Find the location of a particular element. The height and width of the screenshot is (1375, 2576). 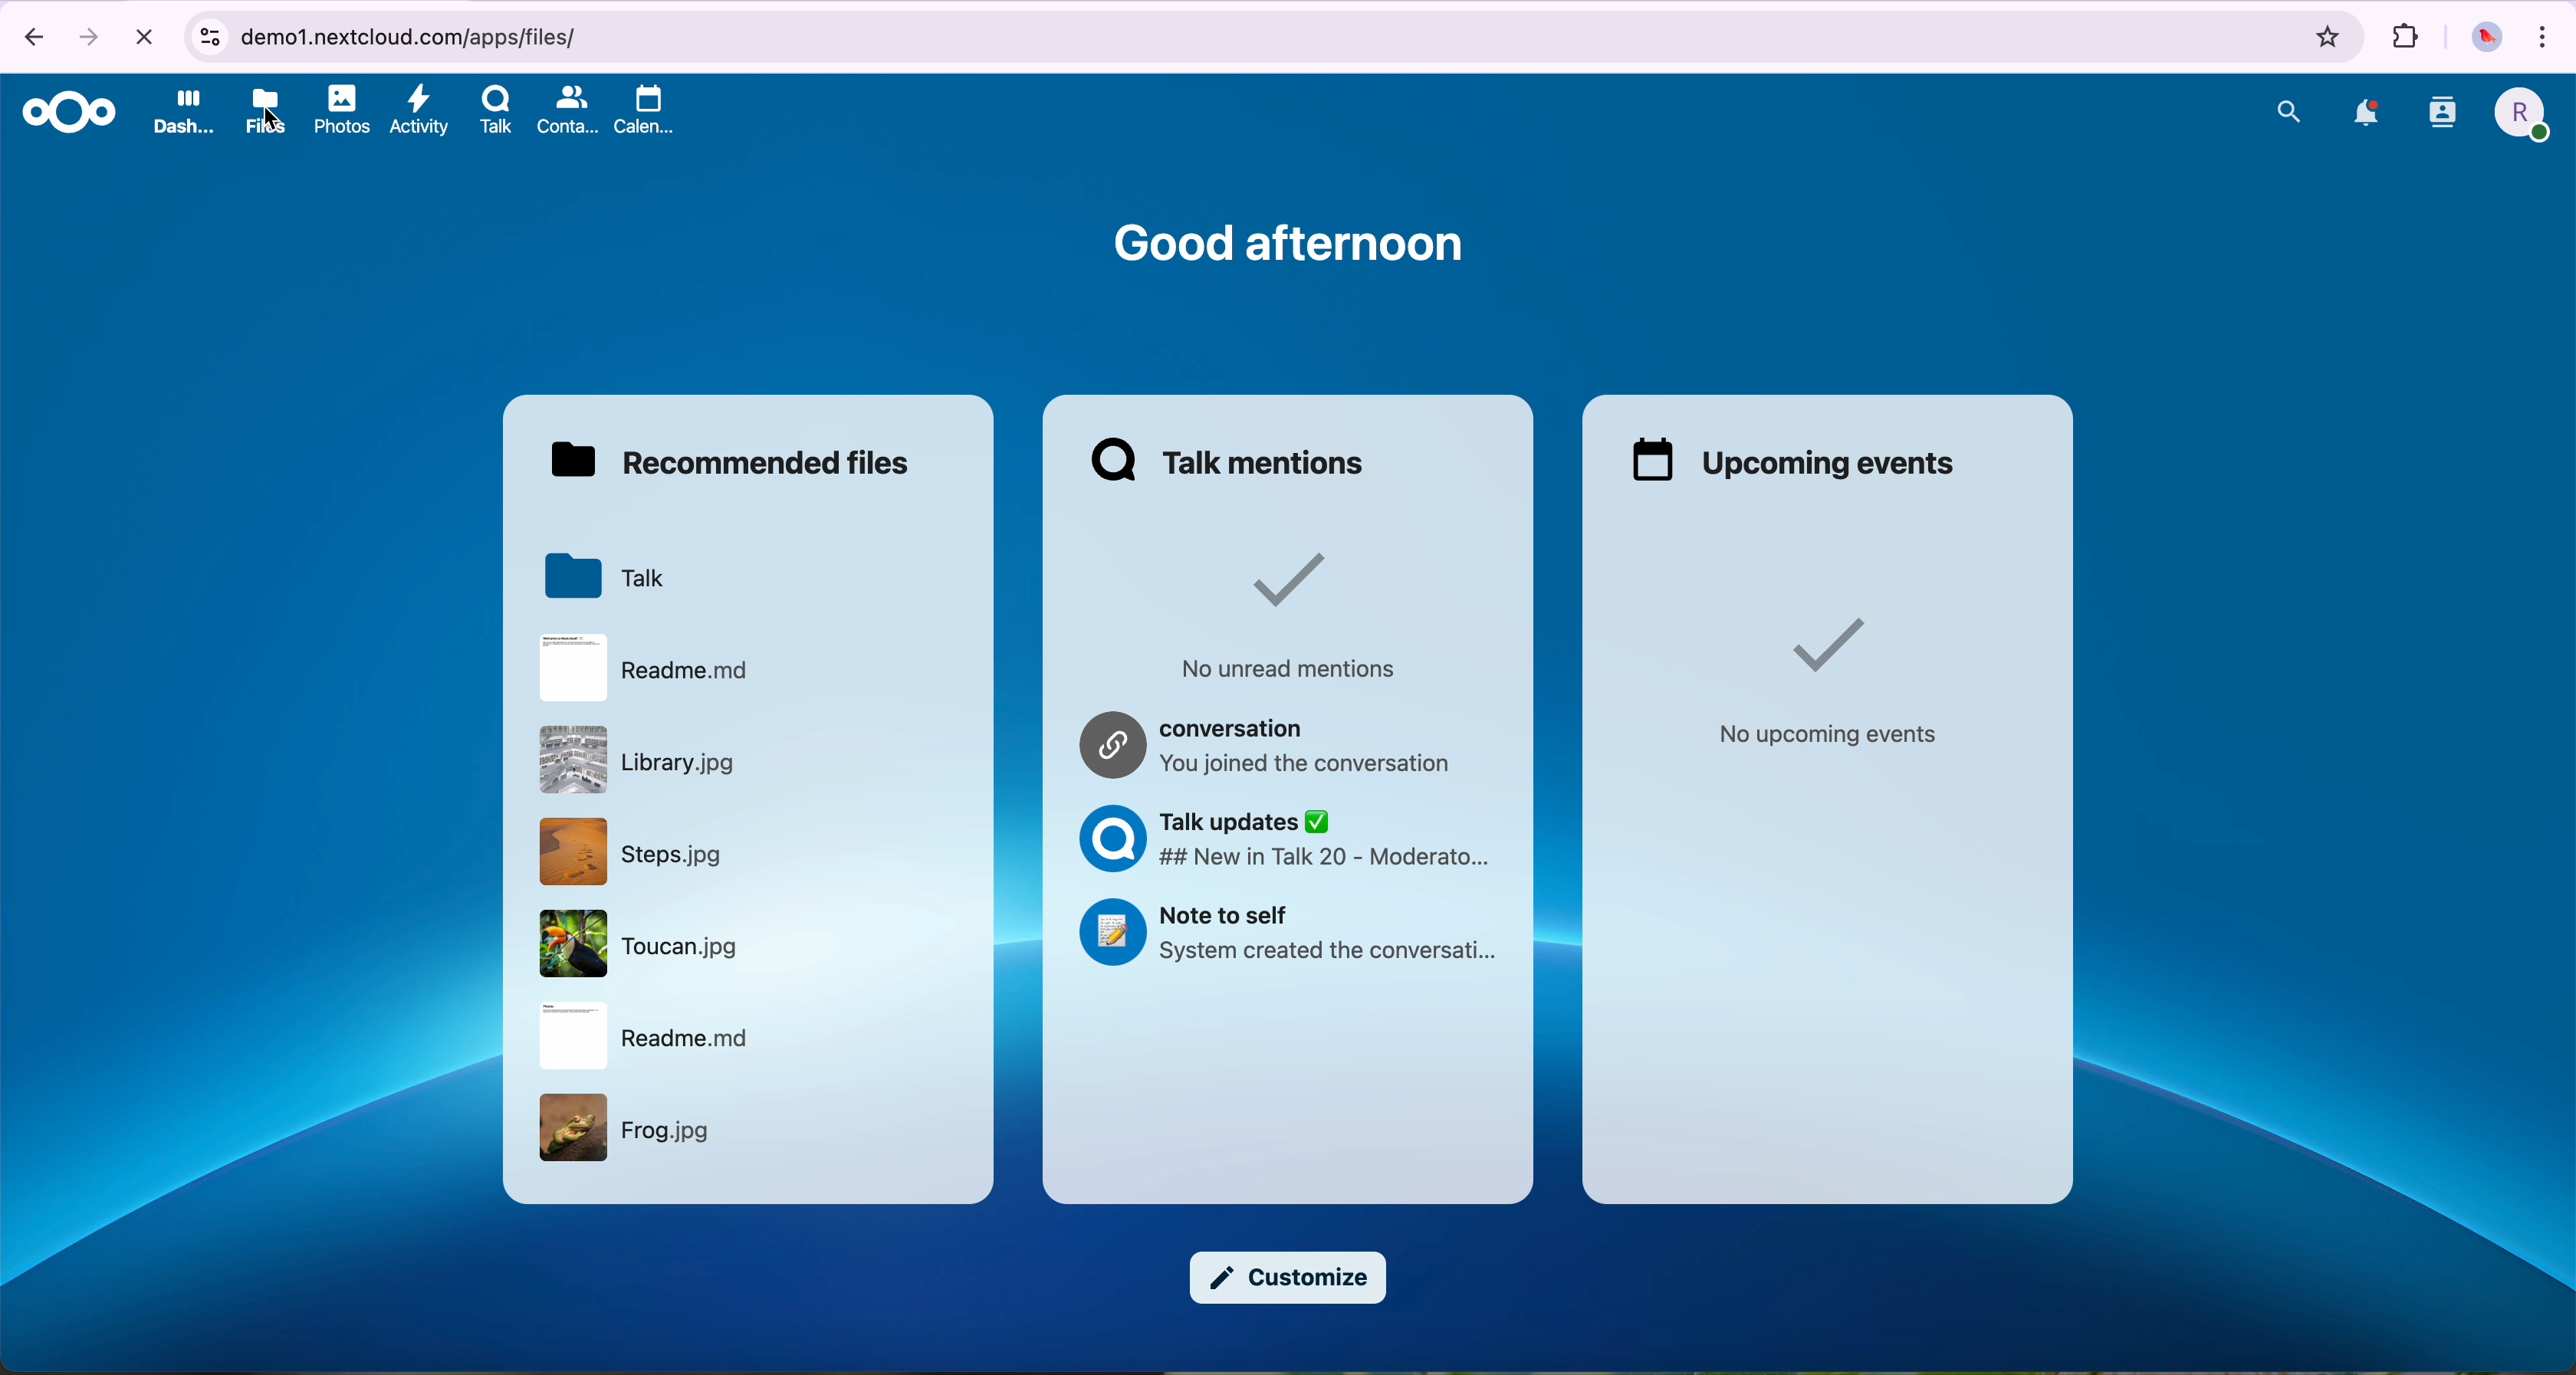

extensions is located at coordinates (2405, 38).